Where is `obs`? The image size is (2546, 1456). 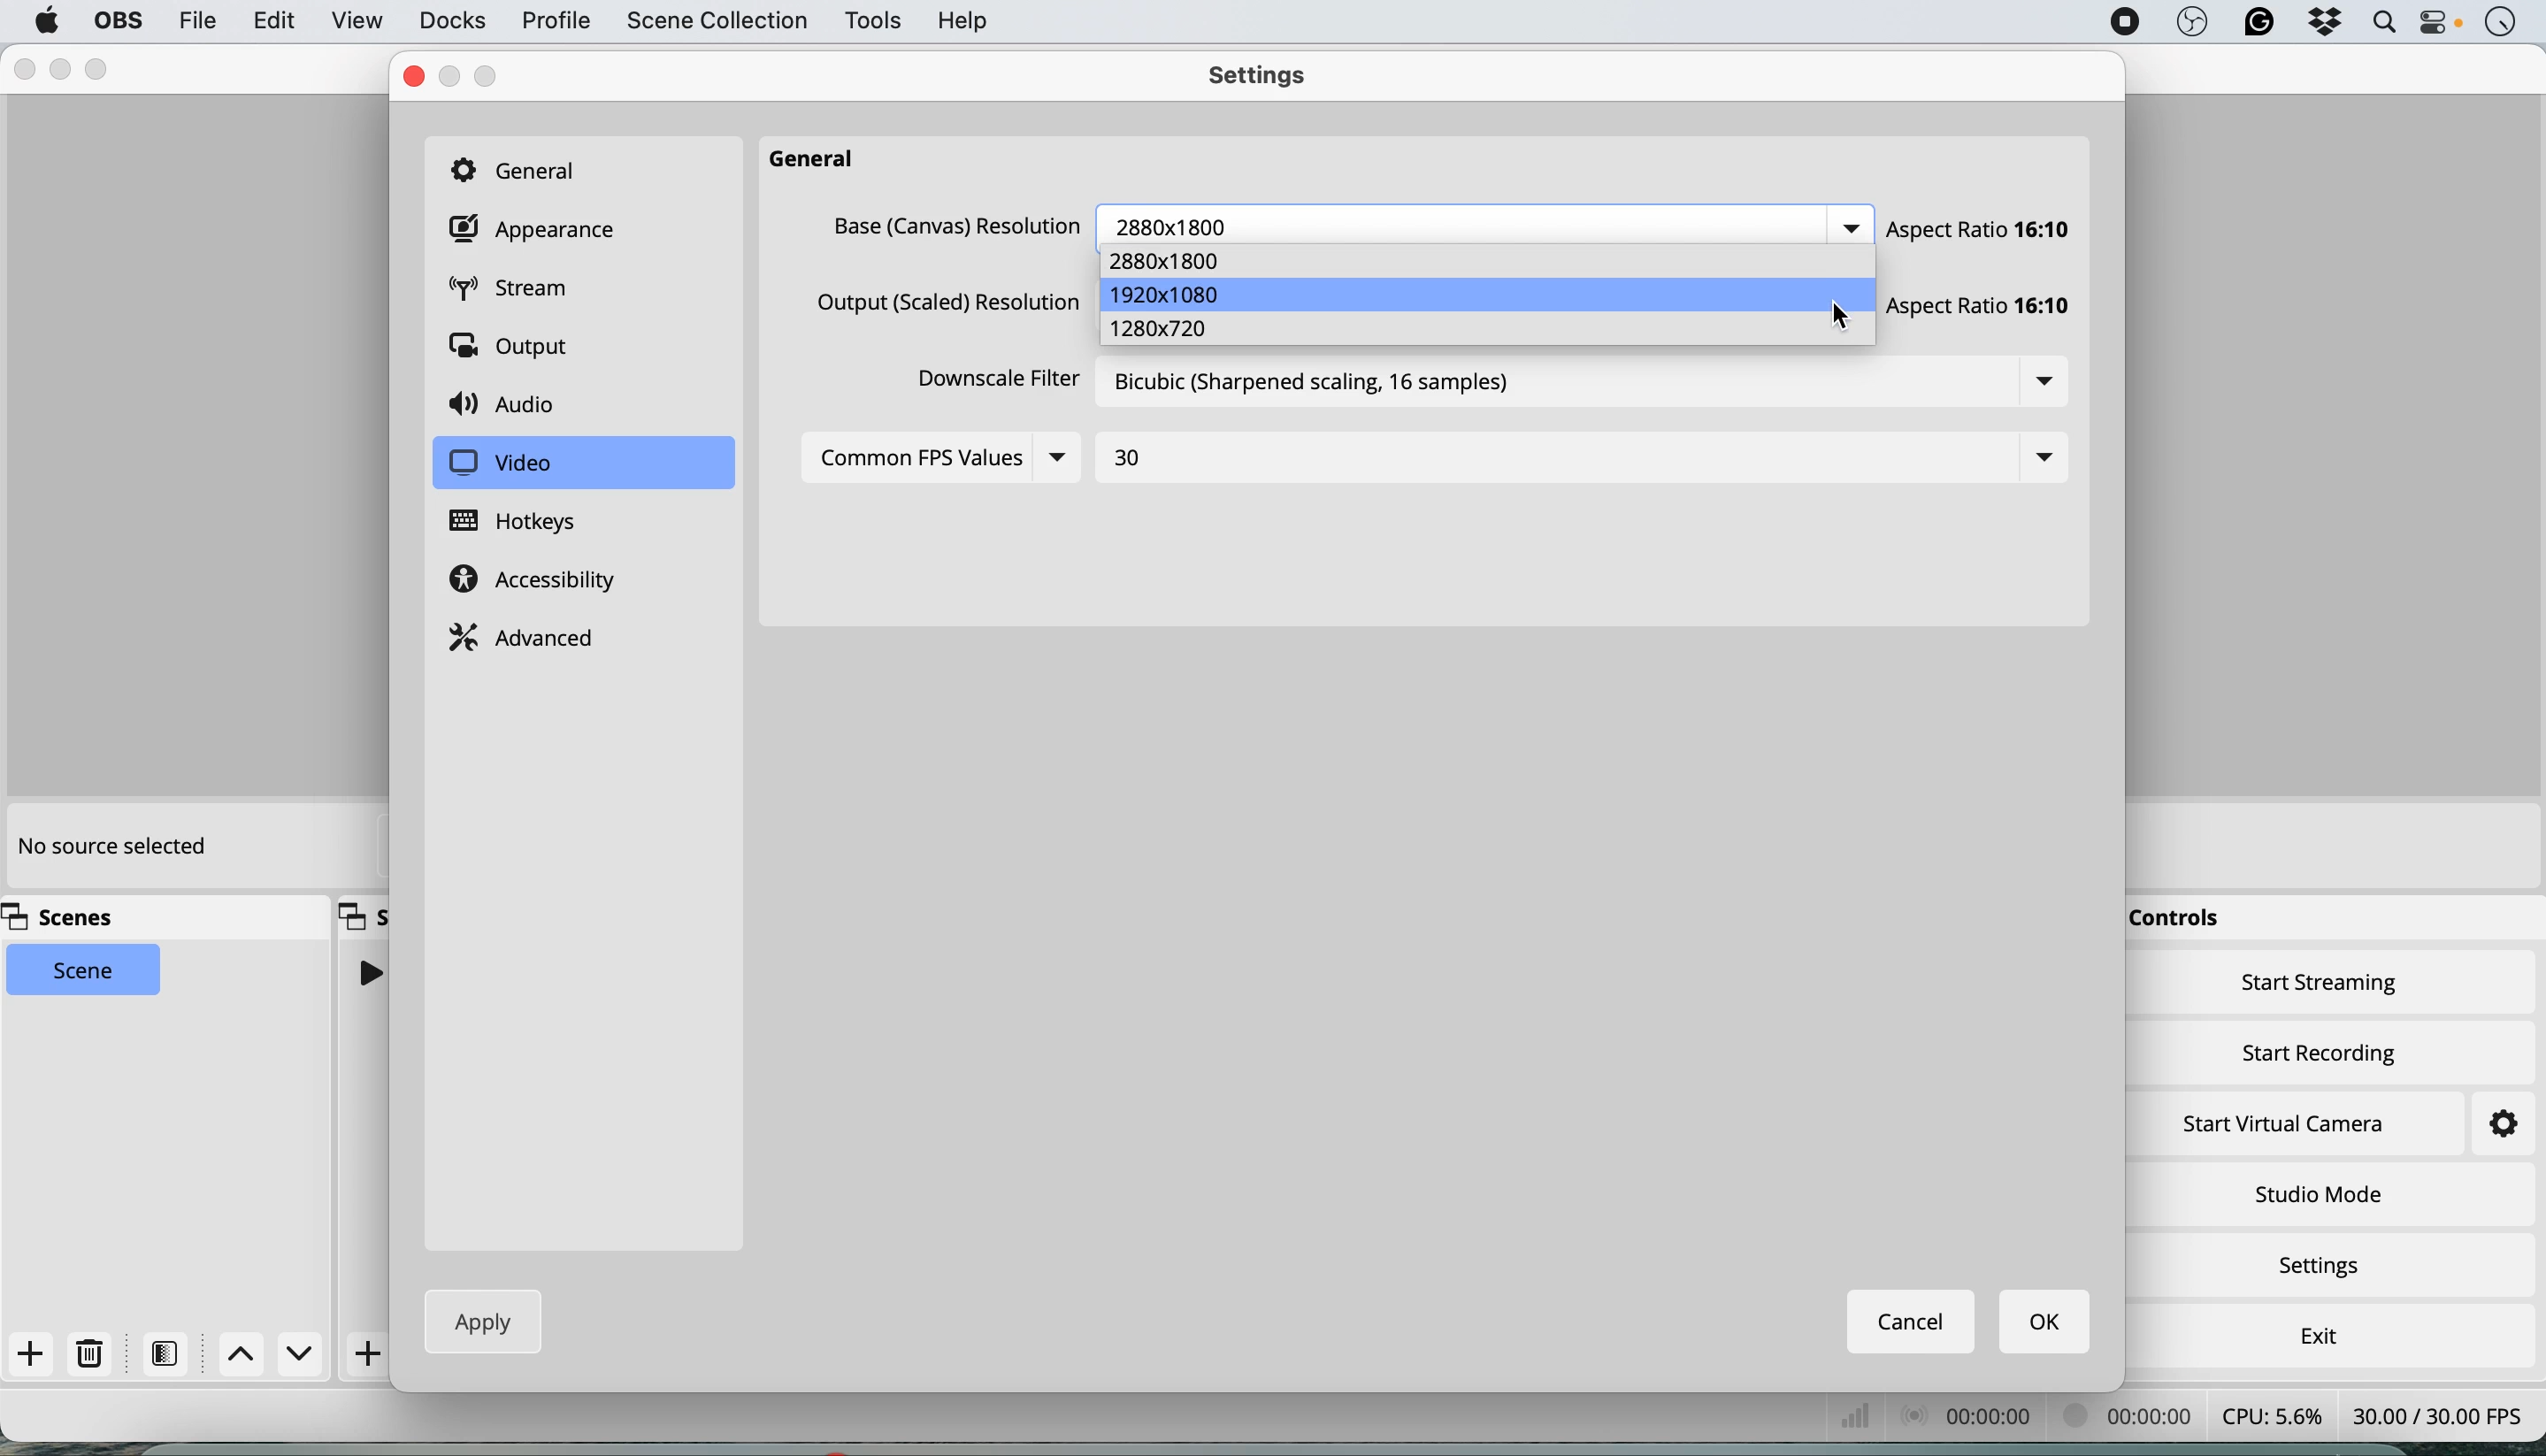
obs is located at coordinates (115, 21).